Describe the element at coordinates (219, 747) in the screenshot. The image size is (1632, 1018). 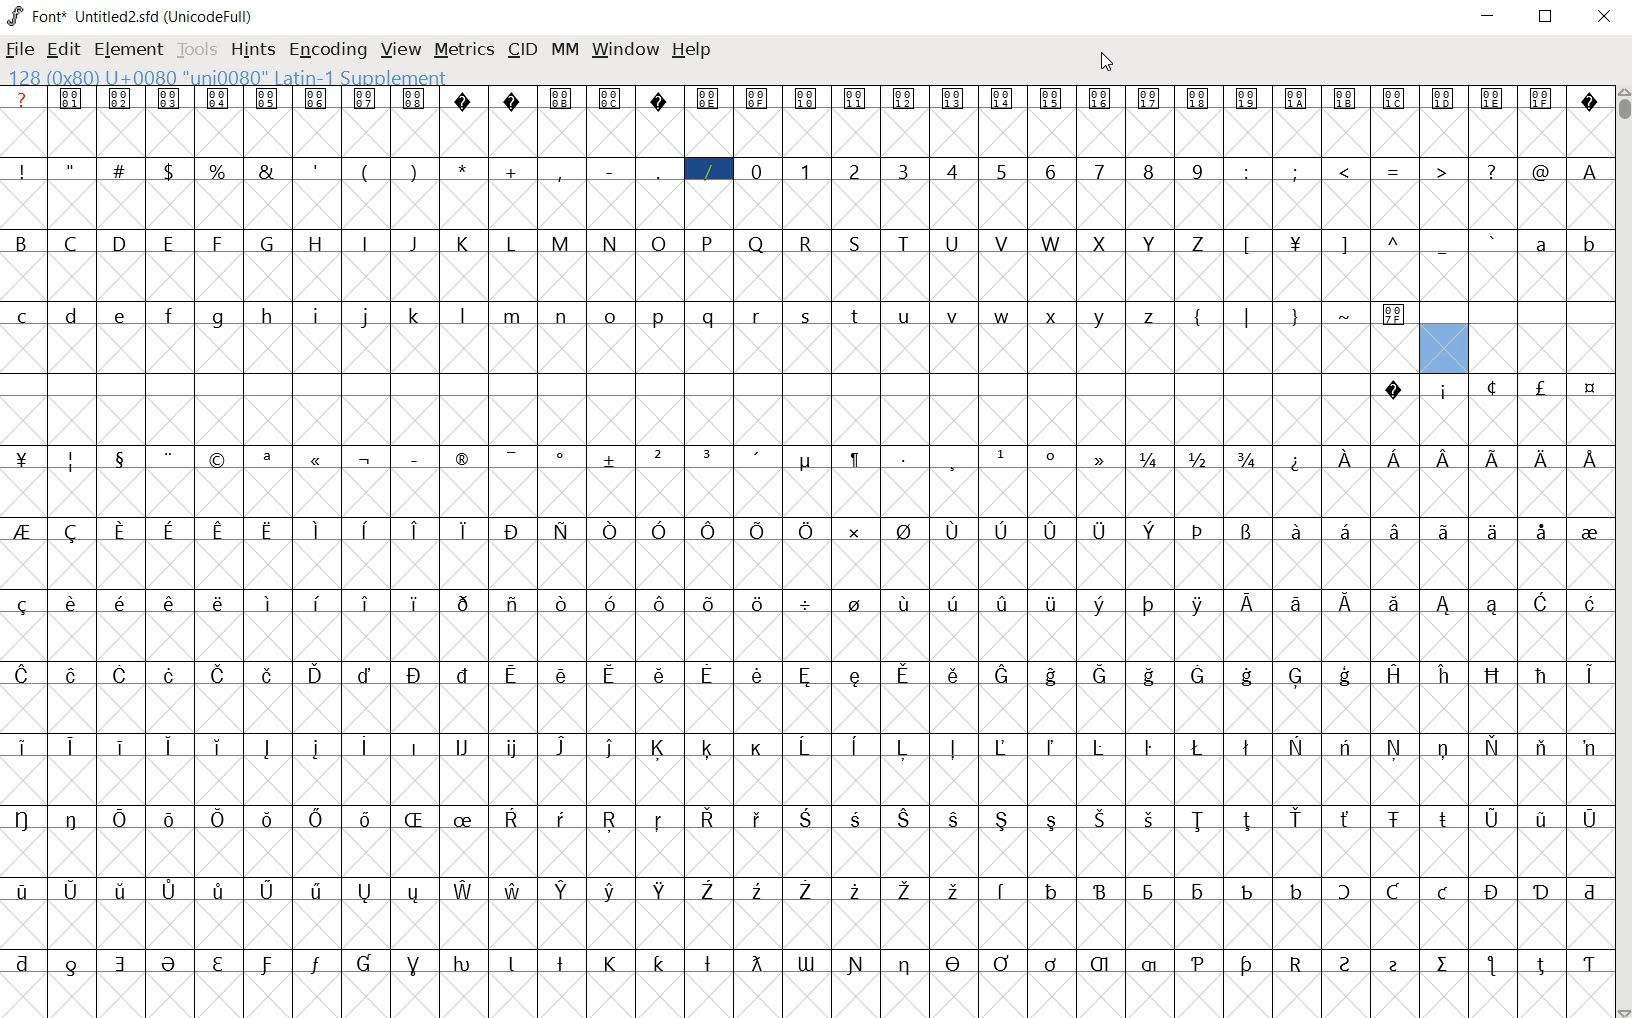
I see `glyph` at that location.